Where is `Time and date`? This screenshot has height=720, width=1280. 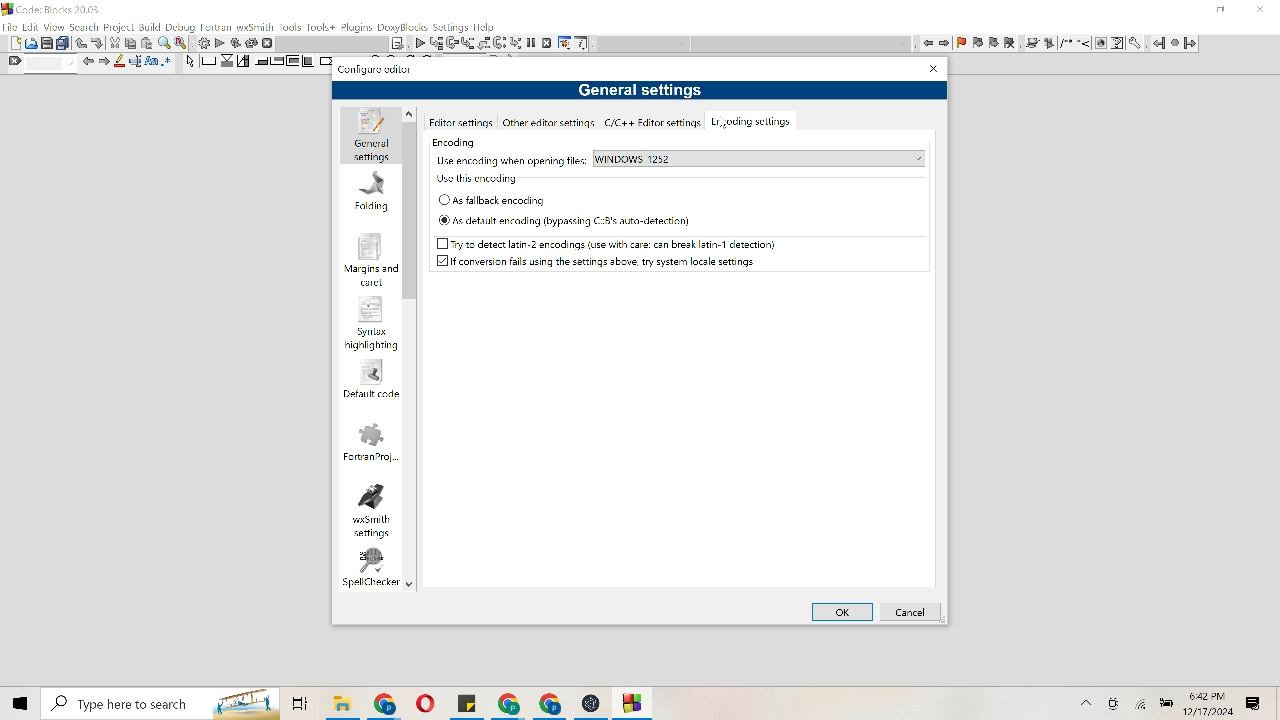
Time and date is located at coordinates (1212, 704).